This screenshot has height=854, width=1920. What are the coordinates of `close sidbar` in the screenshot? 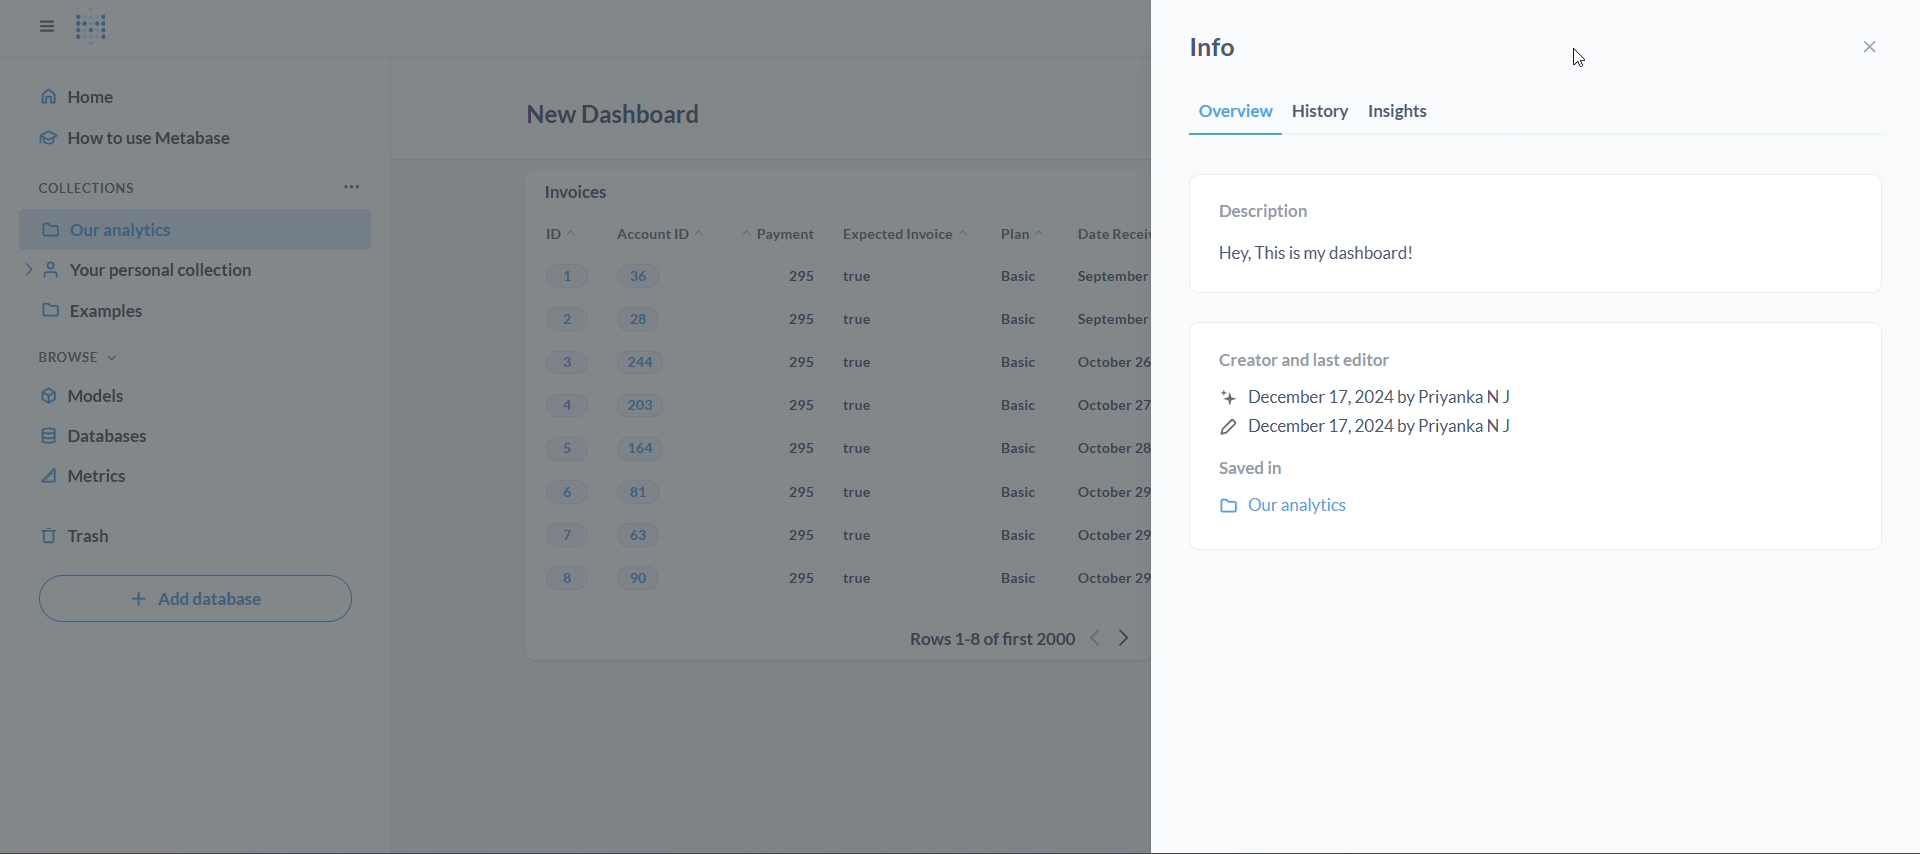 It's located at (44, 27).